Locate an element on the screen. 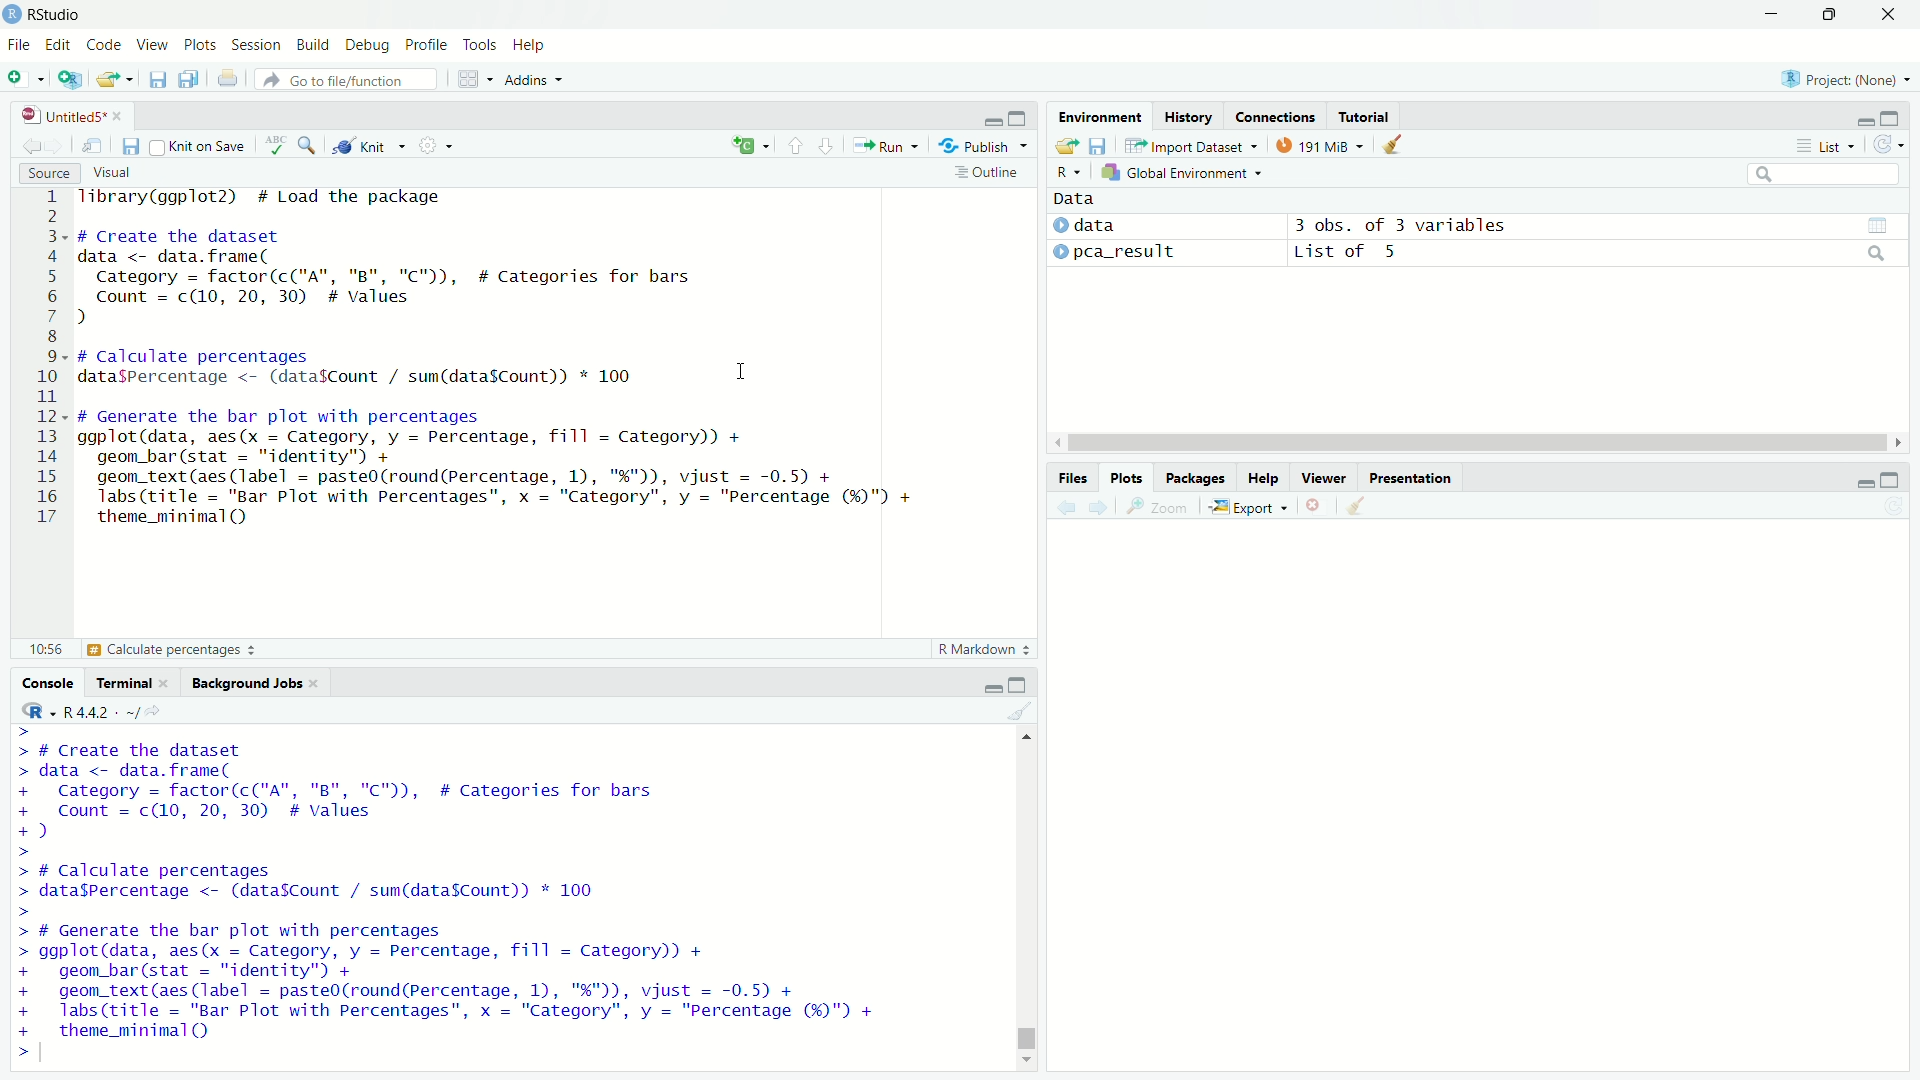  show in new window is located at coordinates (94, 146).